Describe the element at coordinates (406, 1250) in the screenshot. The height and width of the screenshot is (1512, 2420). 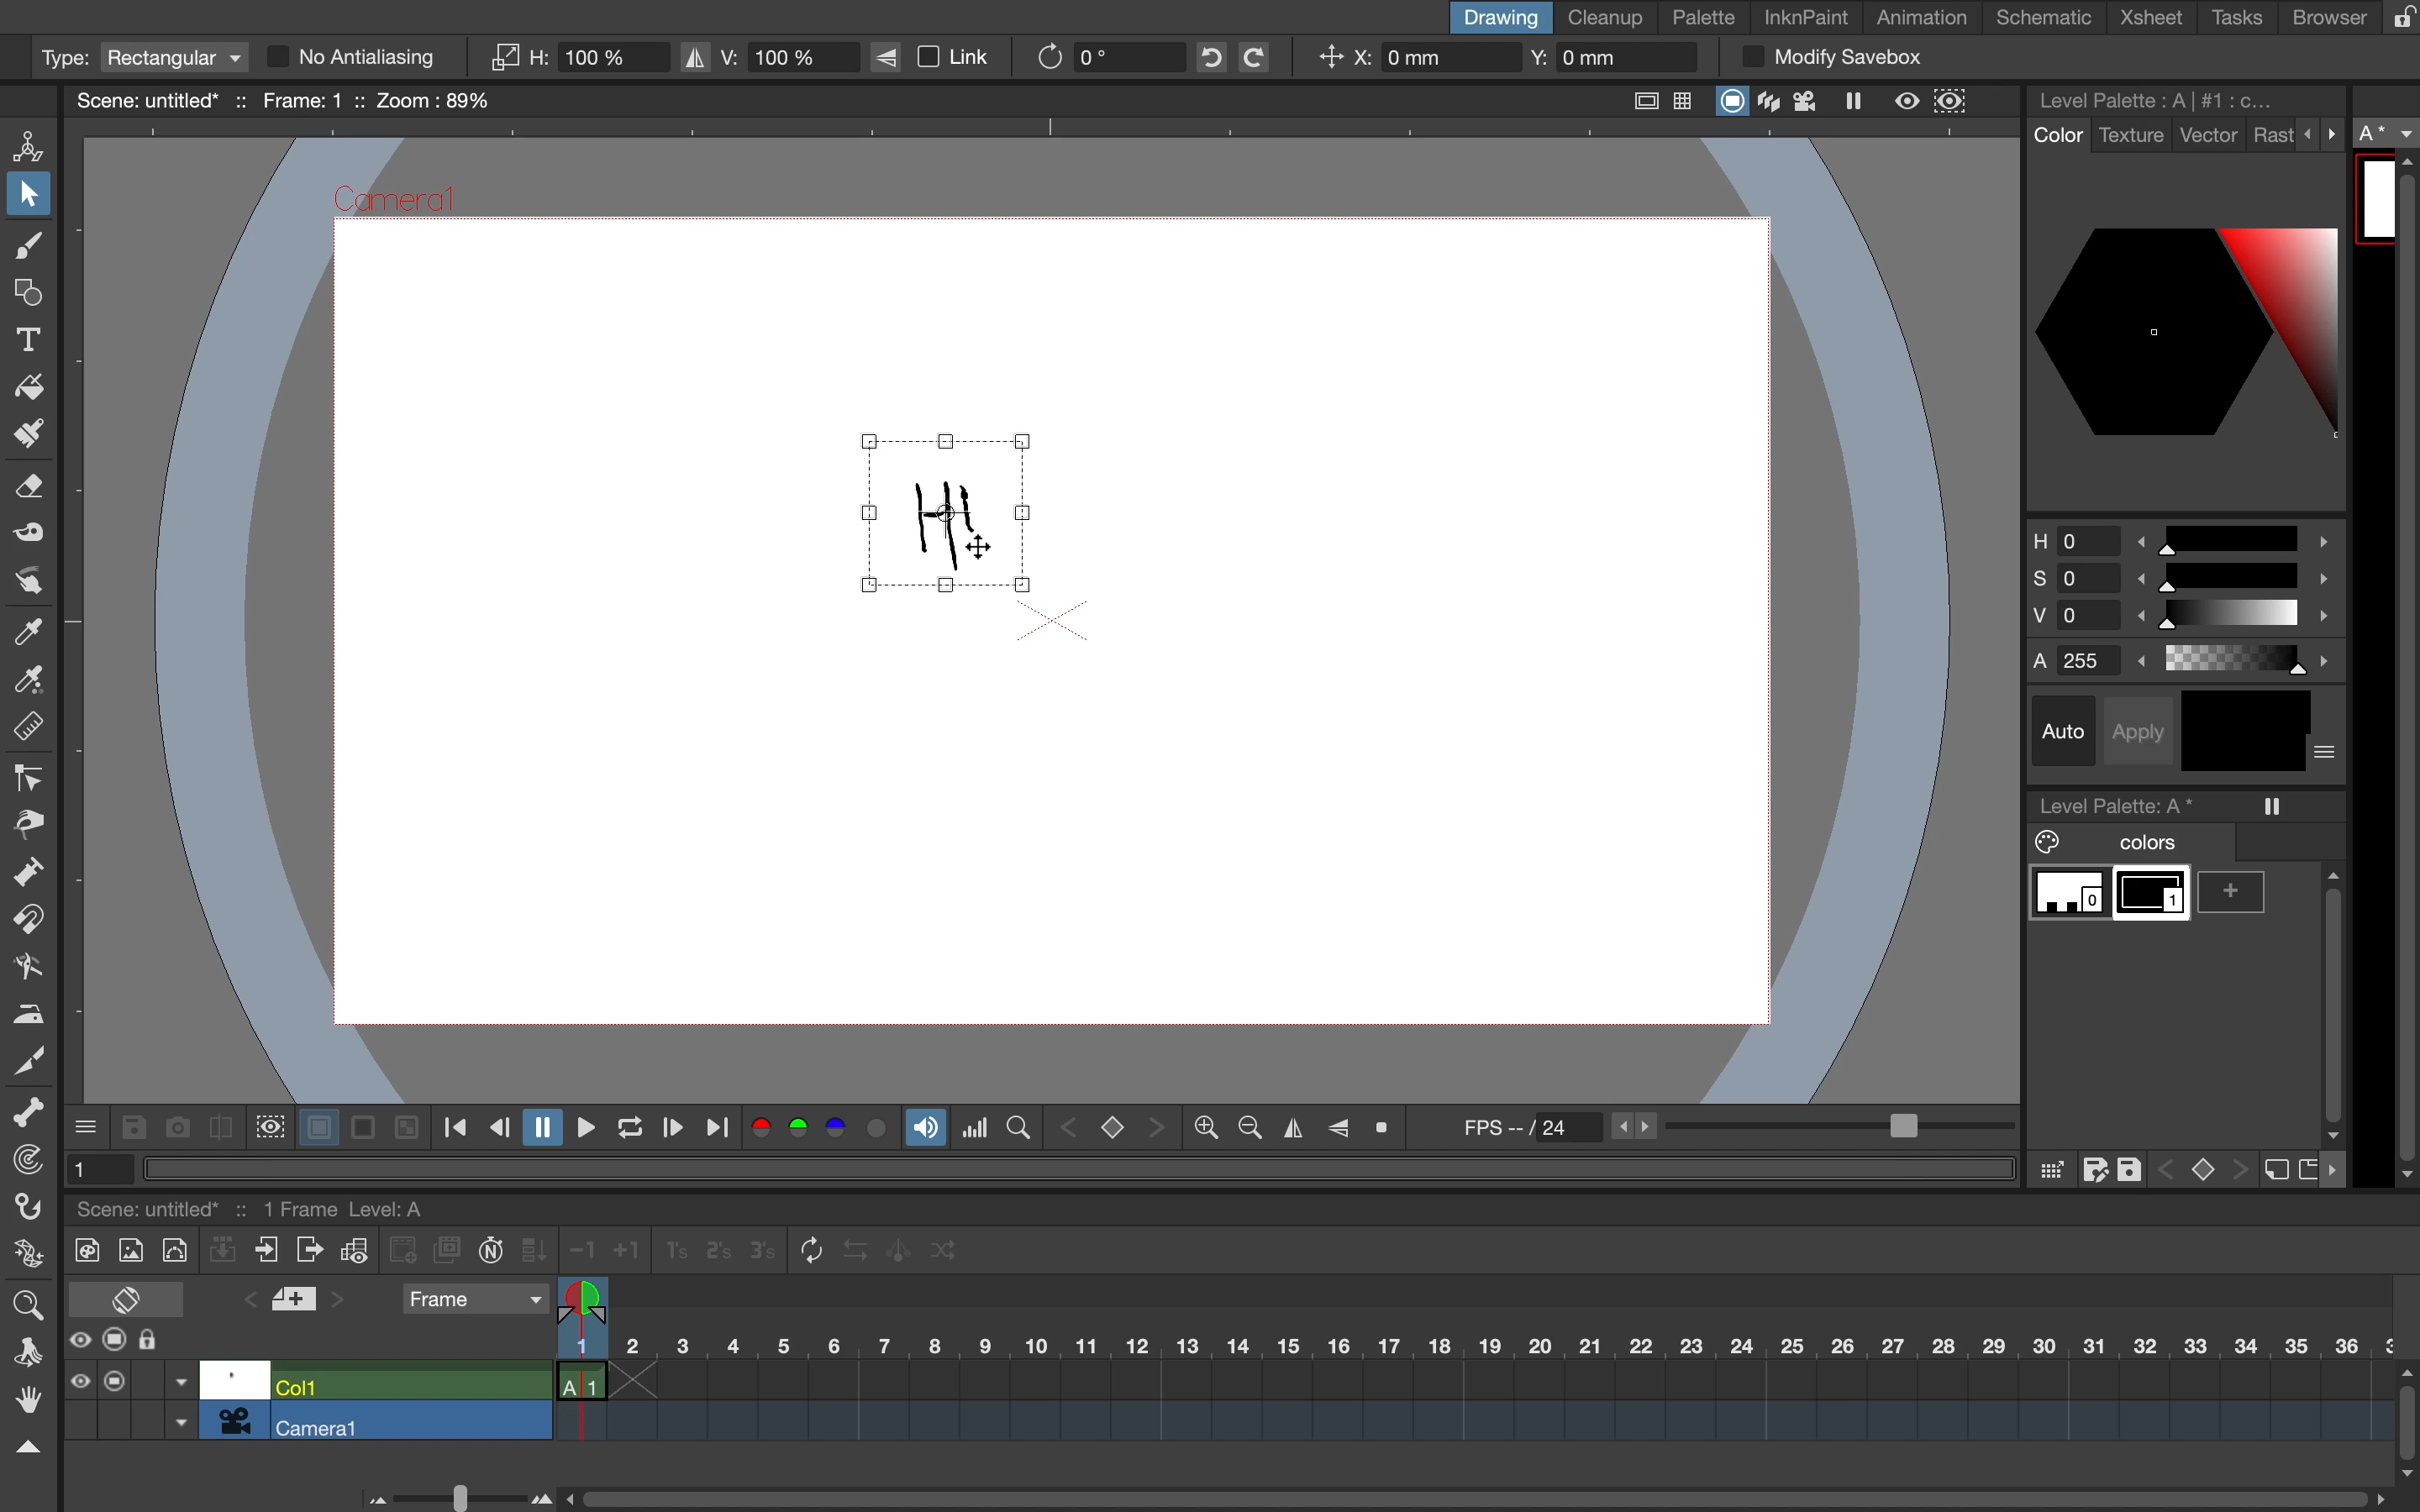
I see `create blank drawing` at that location.